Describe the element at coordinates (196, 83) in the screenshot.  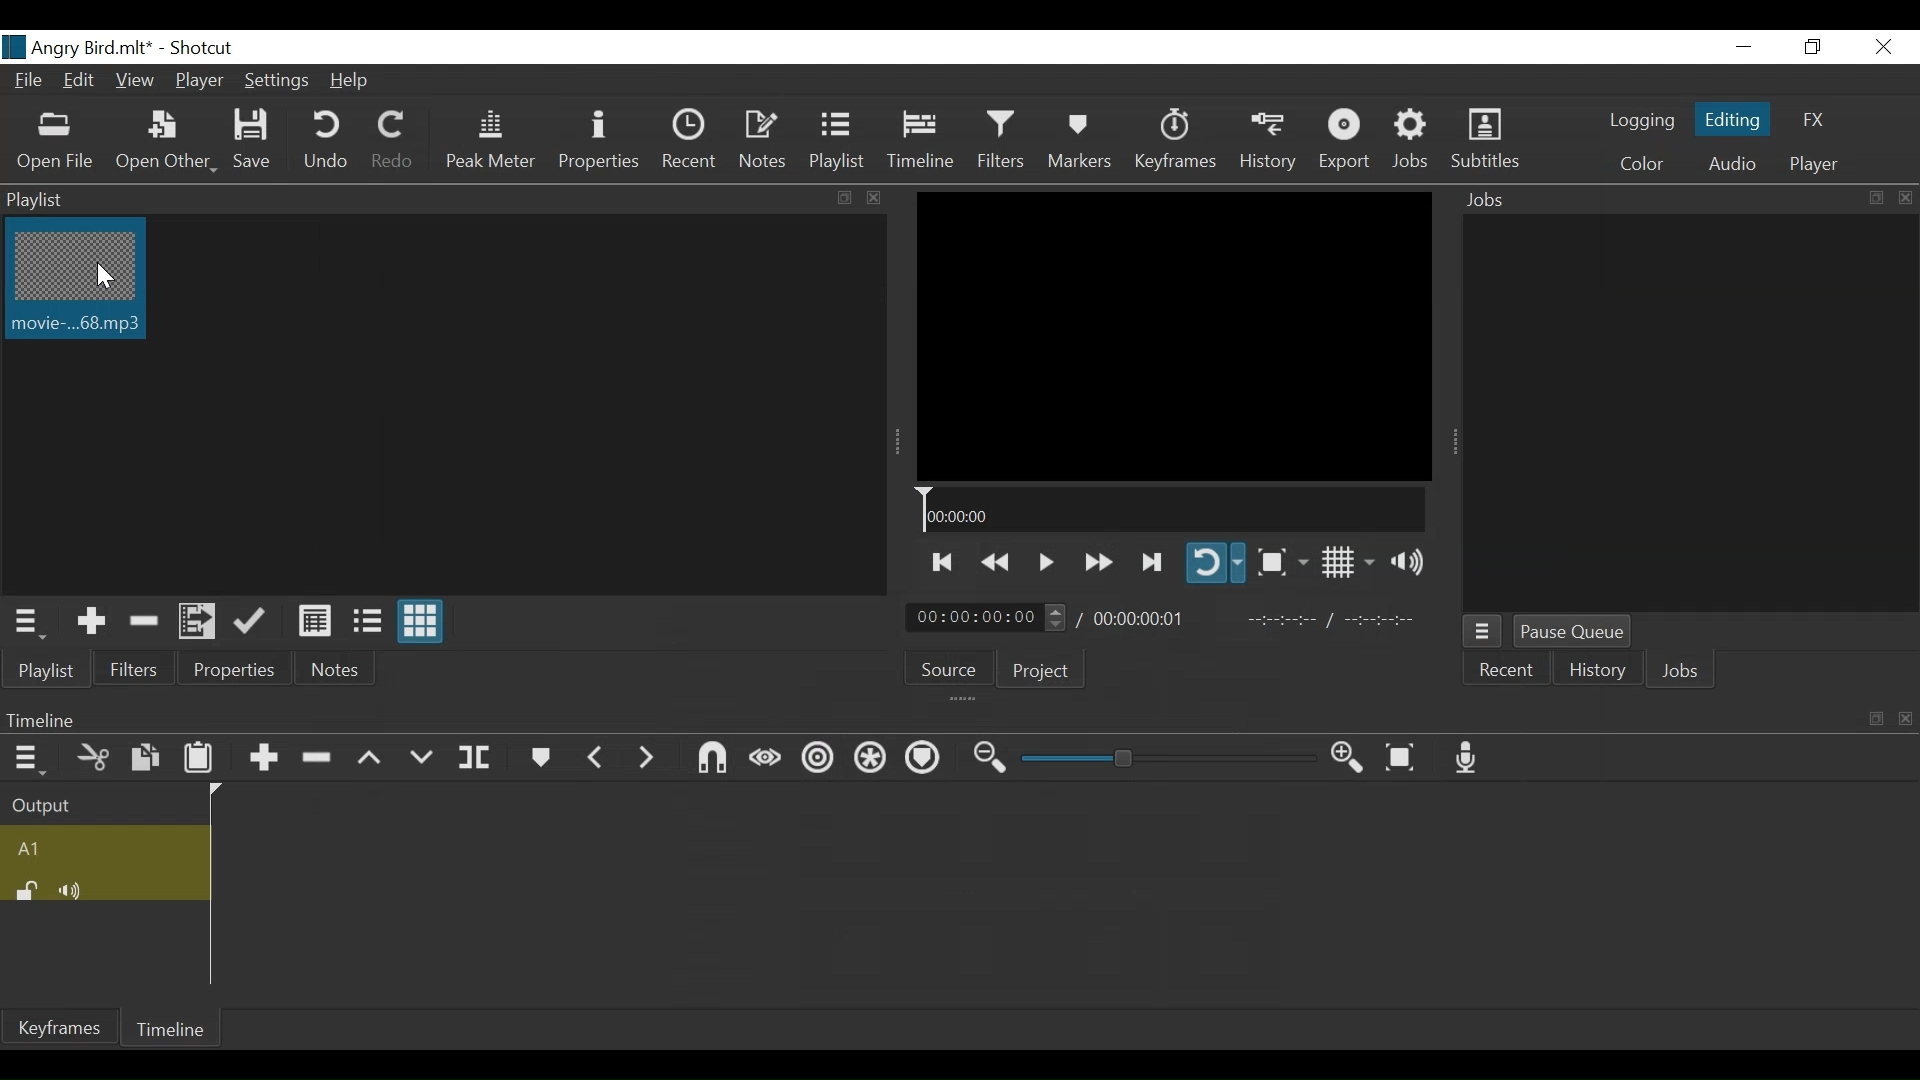
I see `Player` at that location.